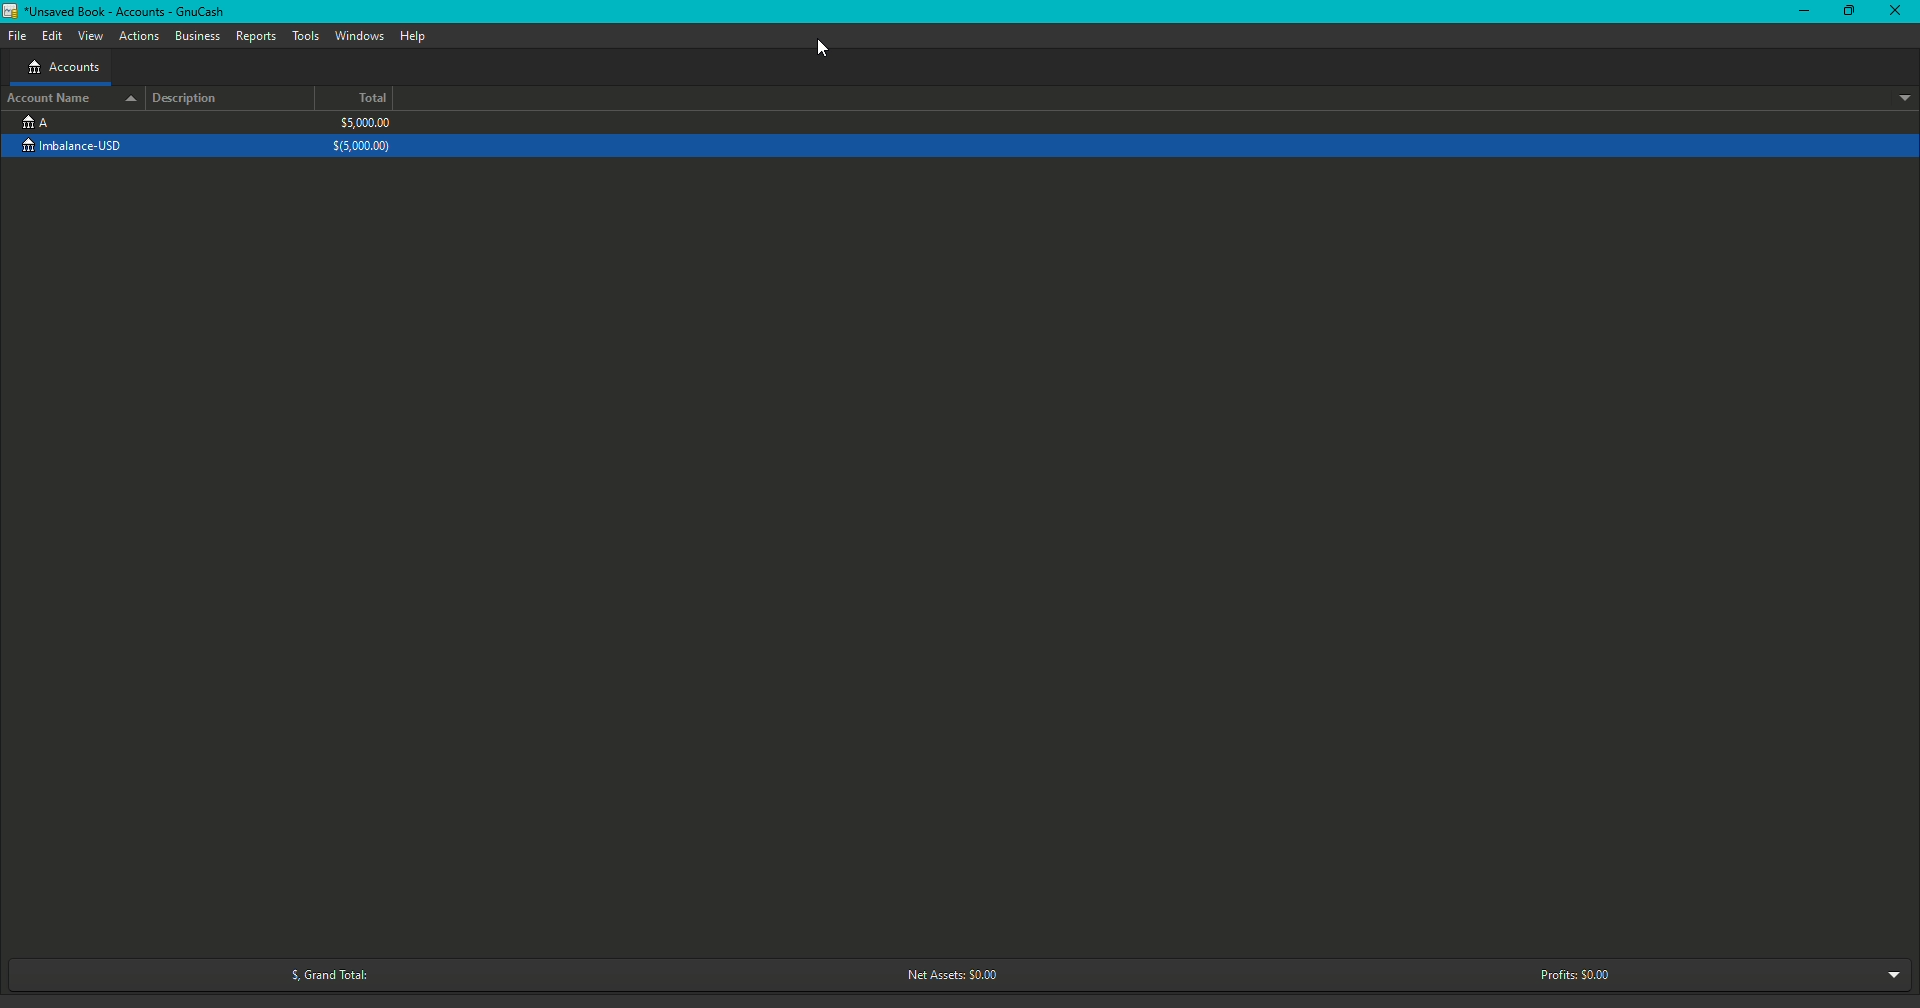  Describe the element at coordinates (1847, 12) in the screenshot. I see `Restore` at that location.